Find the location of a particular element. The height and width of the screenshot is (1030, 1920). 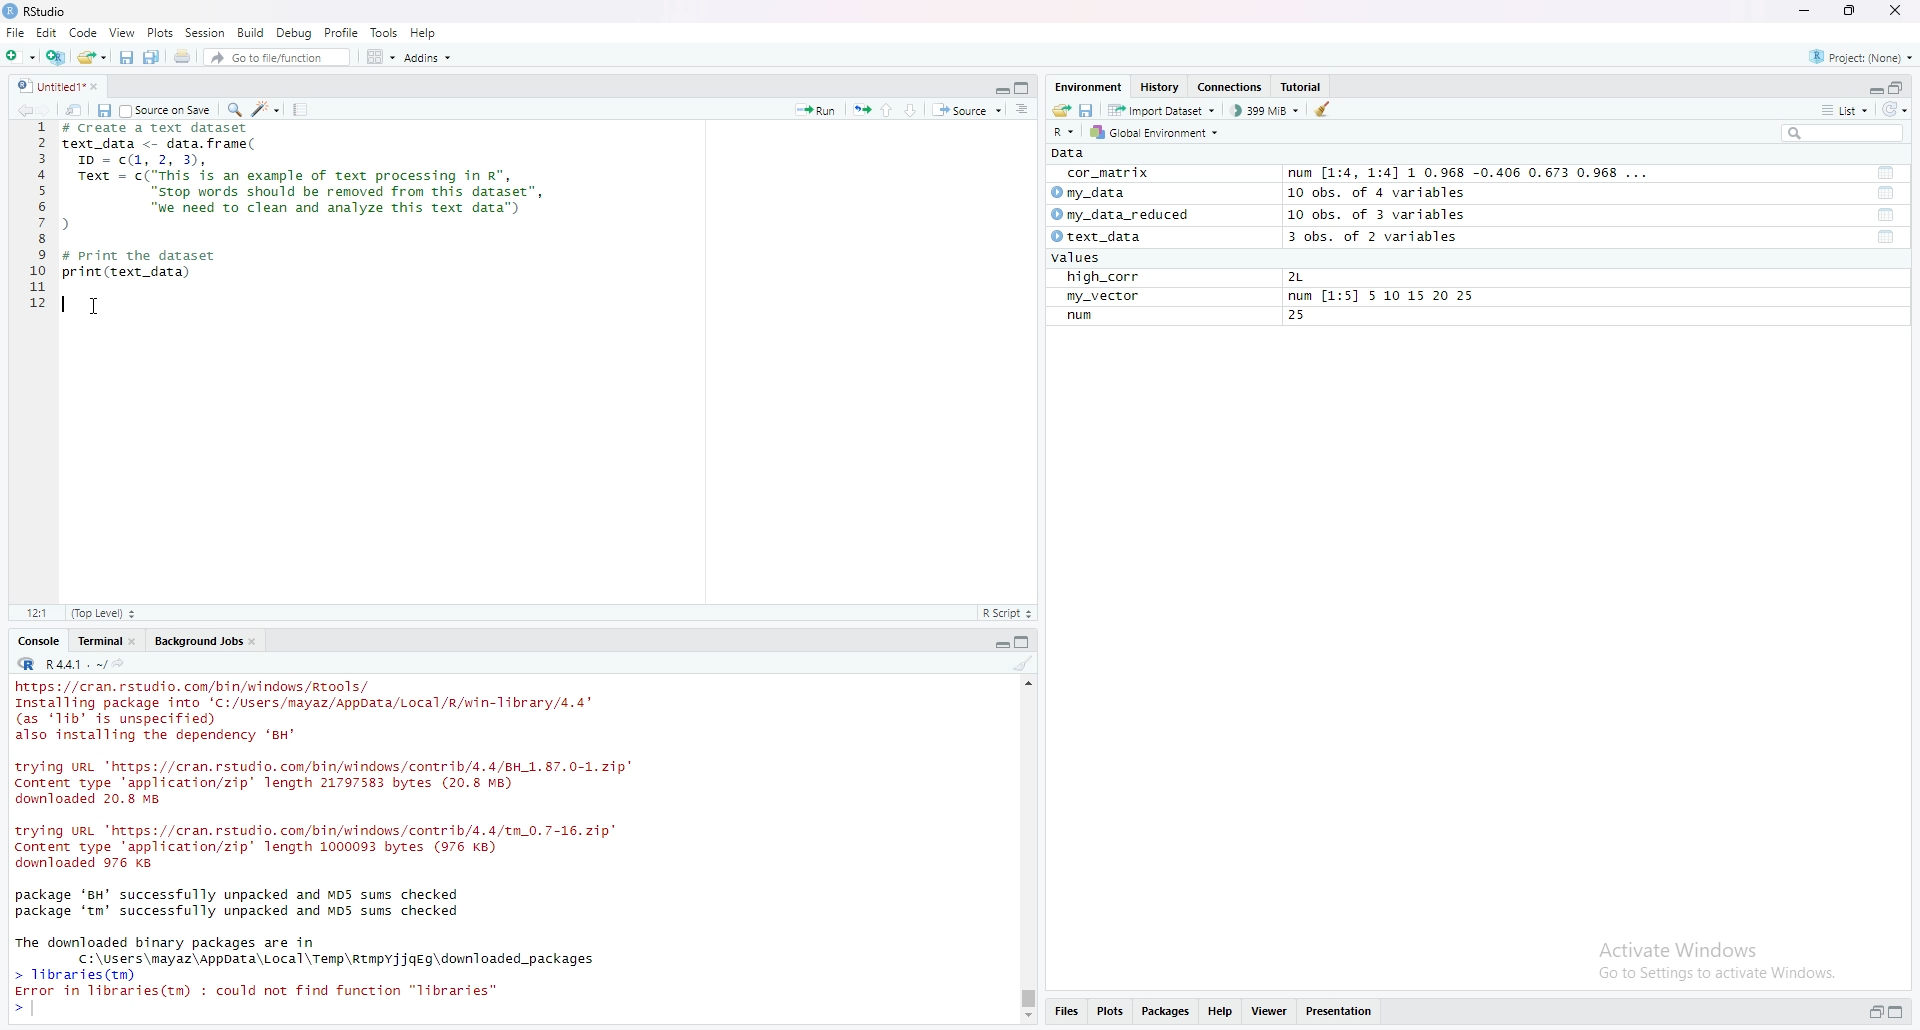

save current document is located at coordinates (125, 59).